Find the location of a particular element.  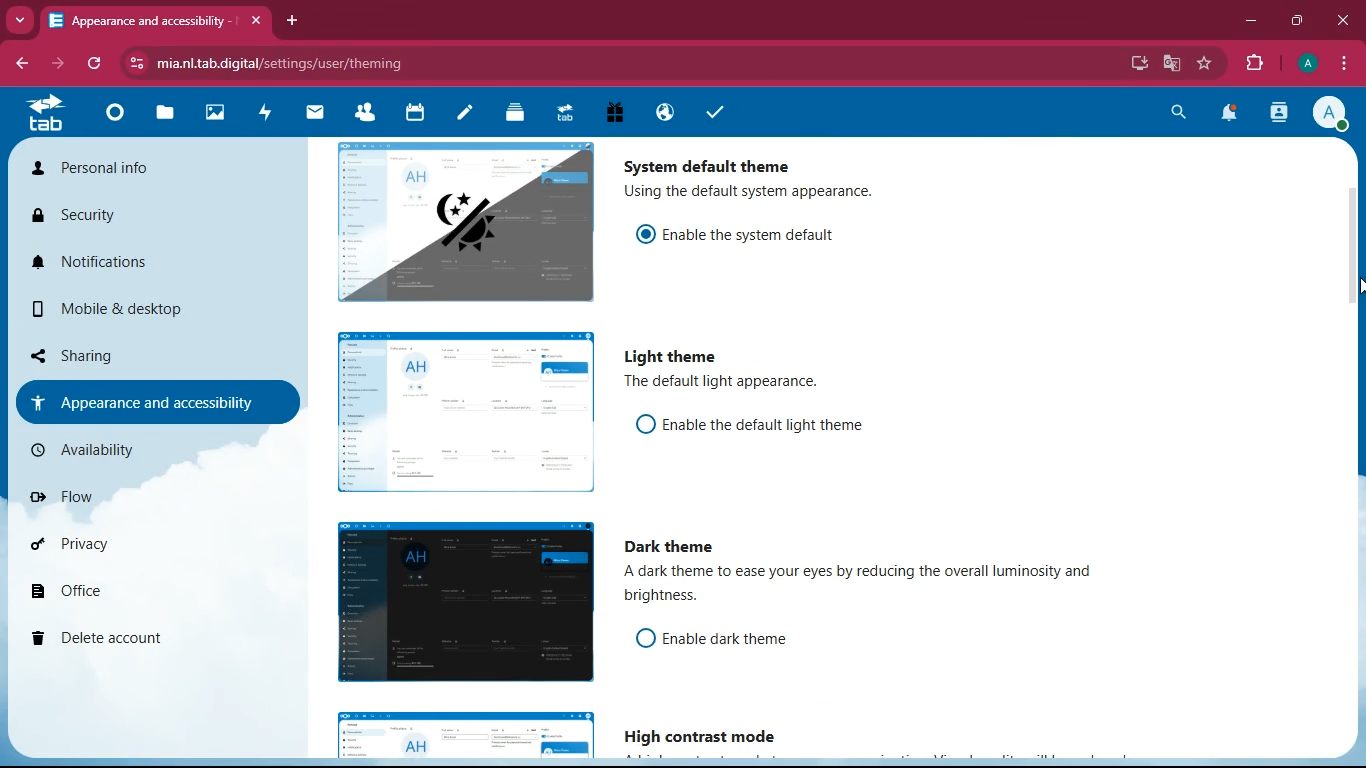

flow is located at coordinates (138, 504).